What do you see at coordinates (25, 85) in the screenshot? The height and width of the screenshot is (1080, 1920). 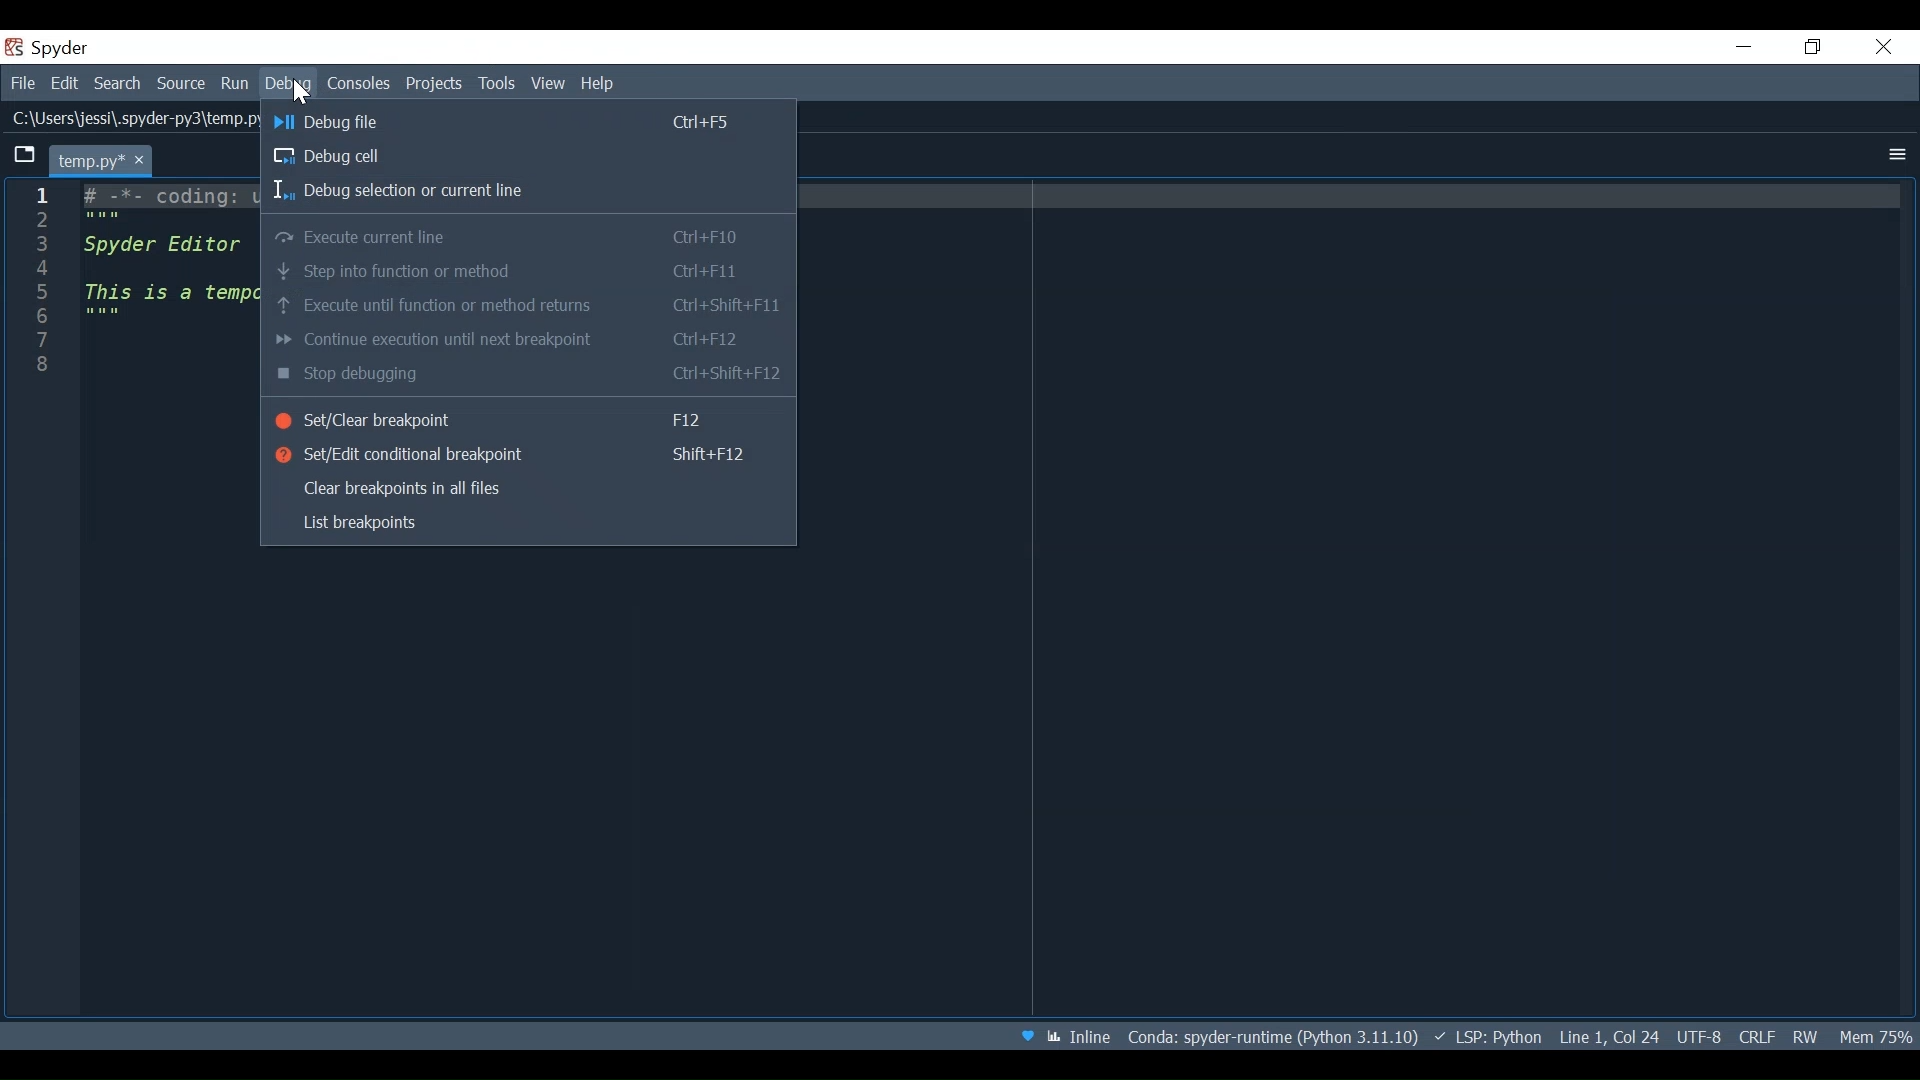 I see `file` at bounding box center [25, 85].